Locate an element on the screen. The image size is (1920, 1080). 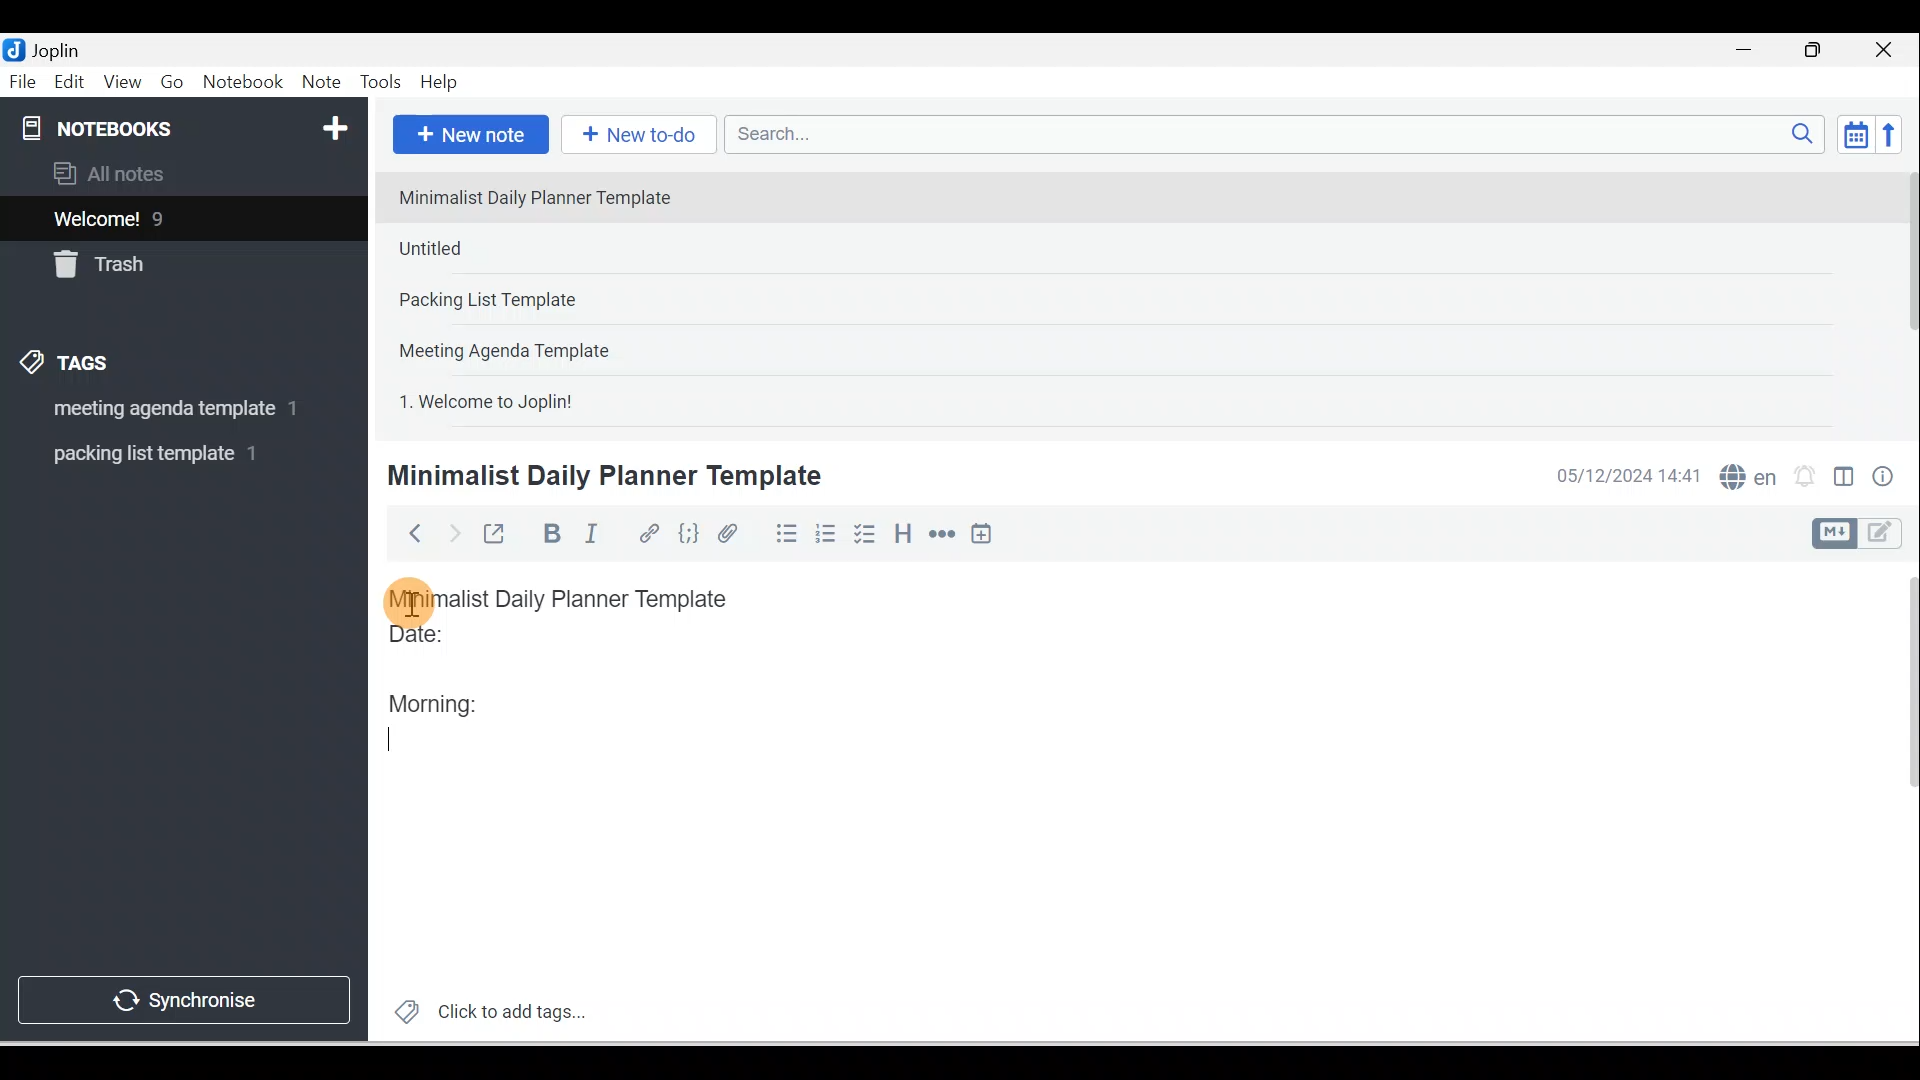
Synchronise is located at coordinates (182, 996).